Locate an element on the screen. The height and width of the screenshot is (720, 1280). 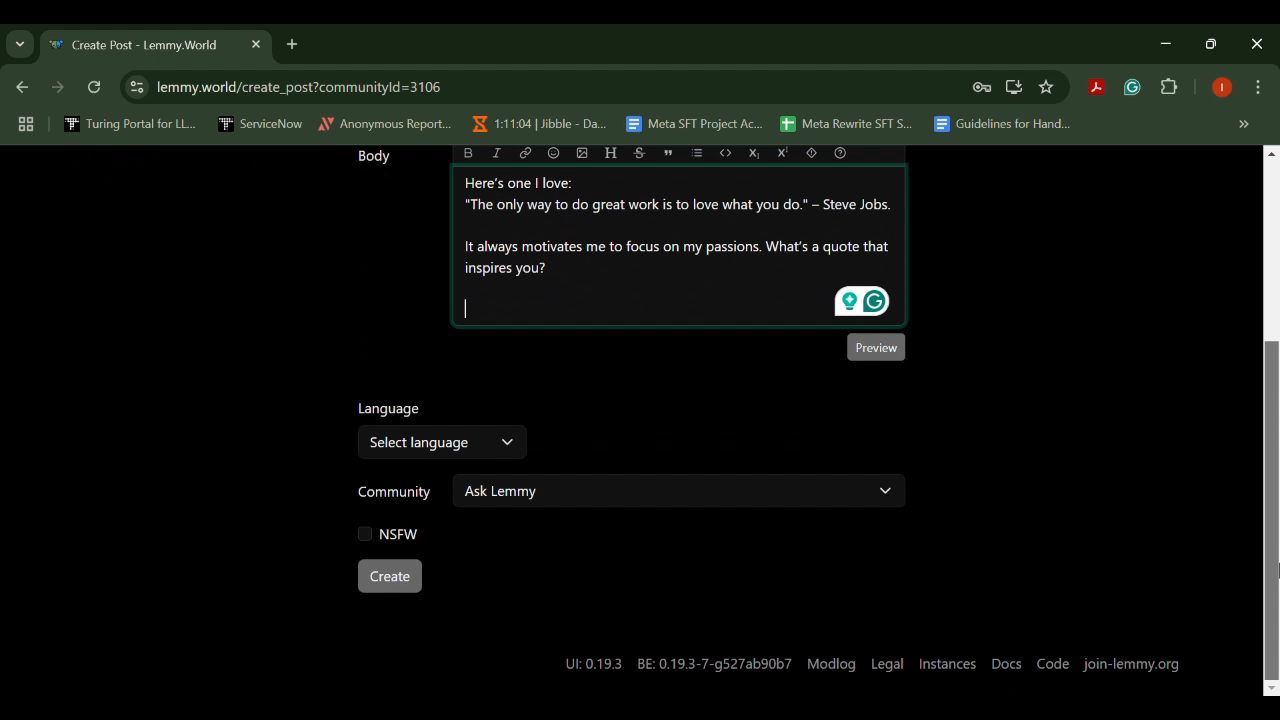
Bookmark Site Button is located at coordinates (1046, 88).